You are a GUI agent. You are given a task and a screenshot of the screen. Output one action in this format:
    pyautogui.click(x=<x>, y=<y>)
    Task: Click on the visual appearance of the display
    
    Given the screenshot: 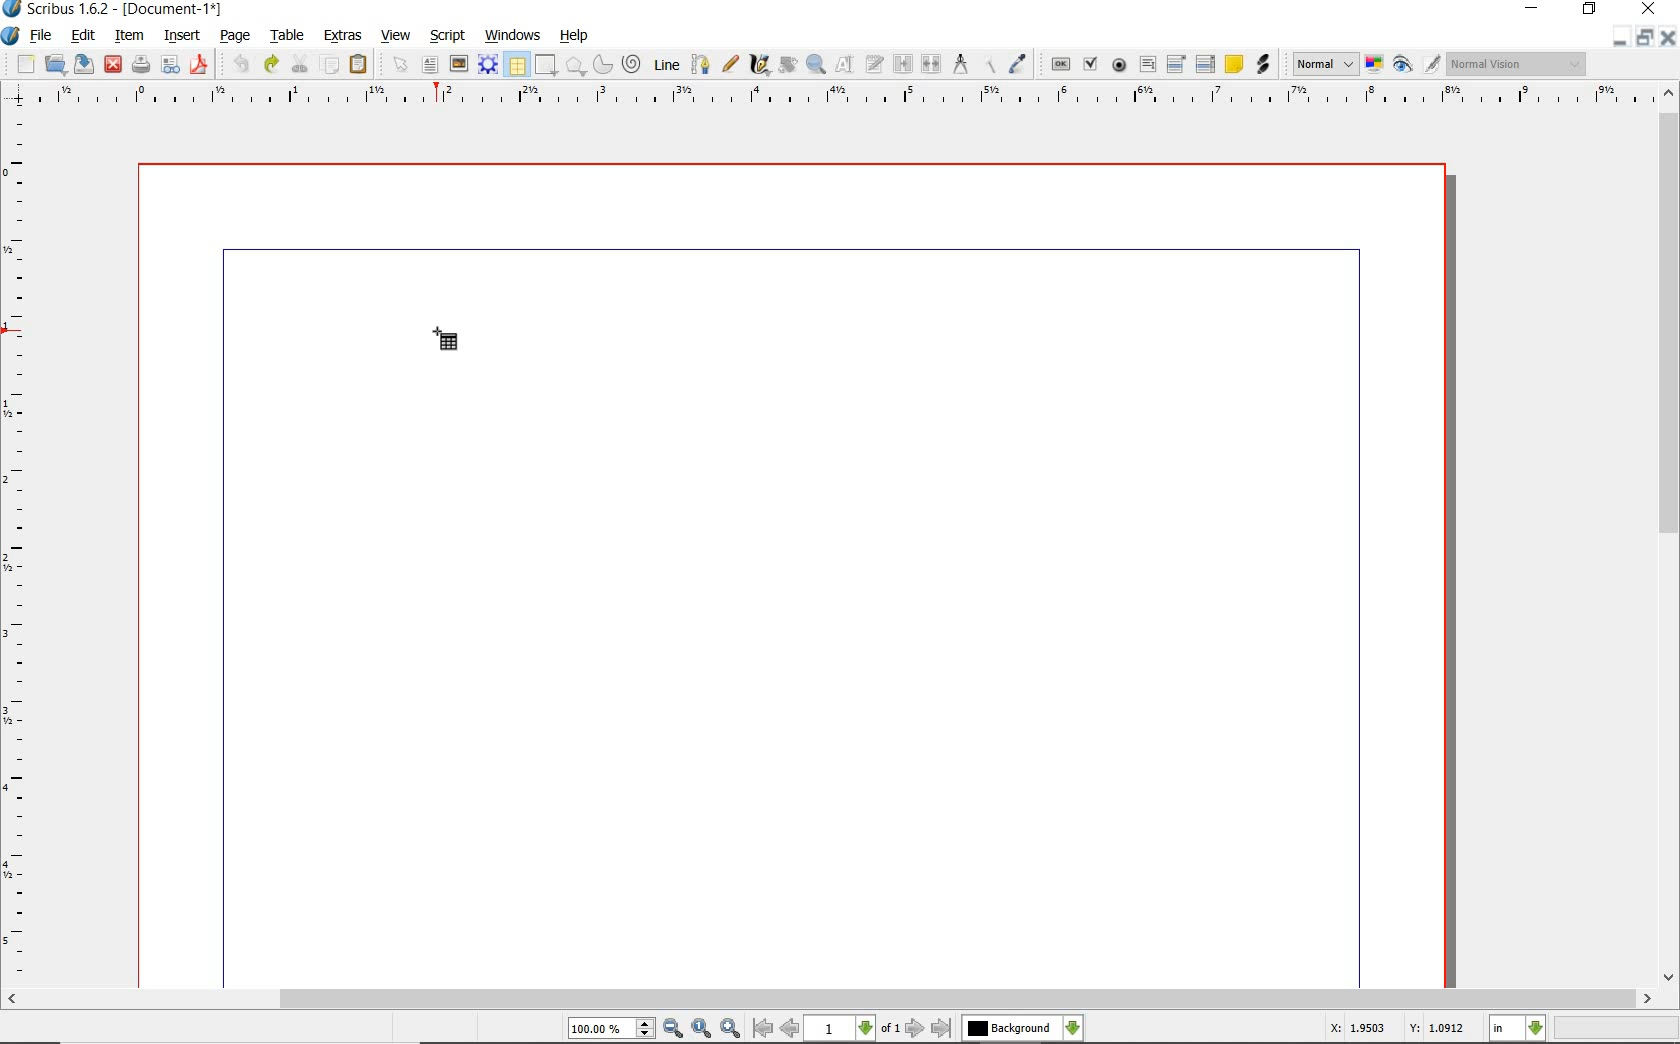 What is the action you would take?
    pyautogui.click(x=1514, y=64)
    